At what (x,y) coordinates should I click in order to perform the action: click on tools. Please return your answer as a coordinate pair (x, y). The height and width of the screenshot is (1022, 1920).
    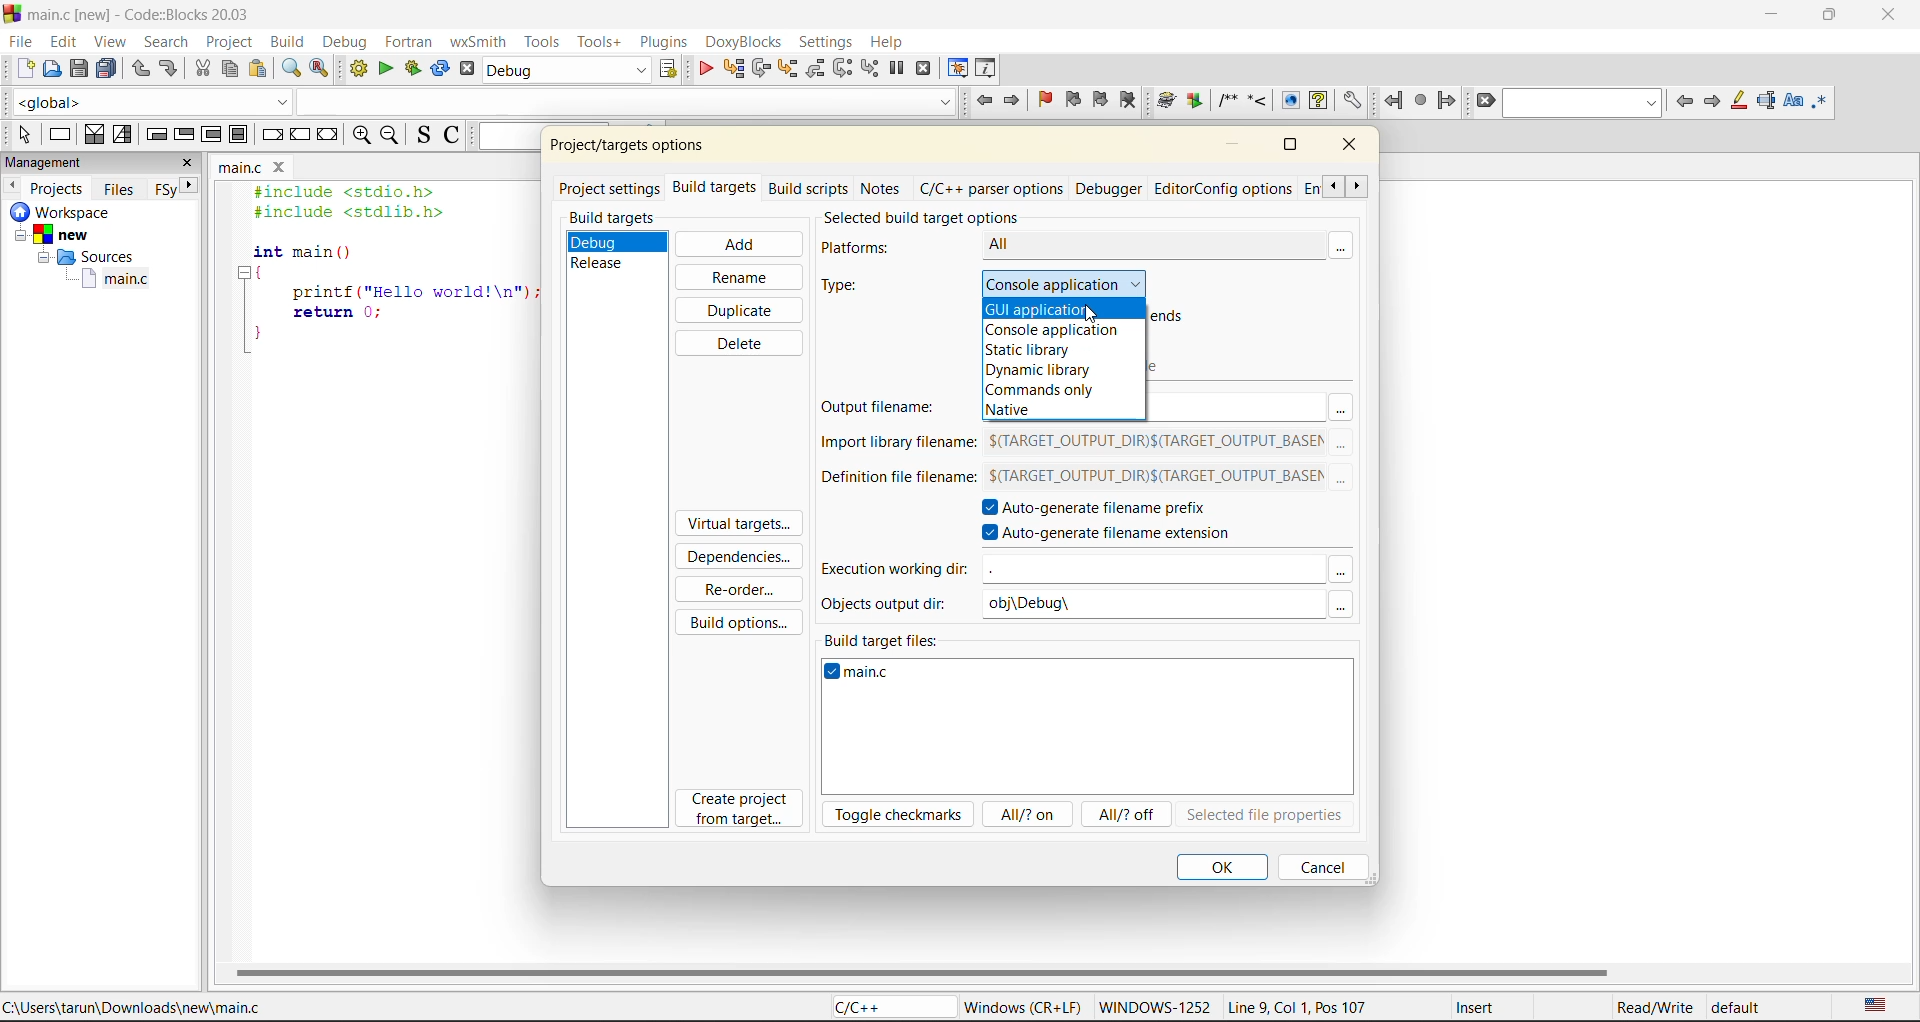
    Looking at the image, I should click on (545, 42).